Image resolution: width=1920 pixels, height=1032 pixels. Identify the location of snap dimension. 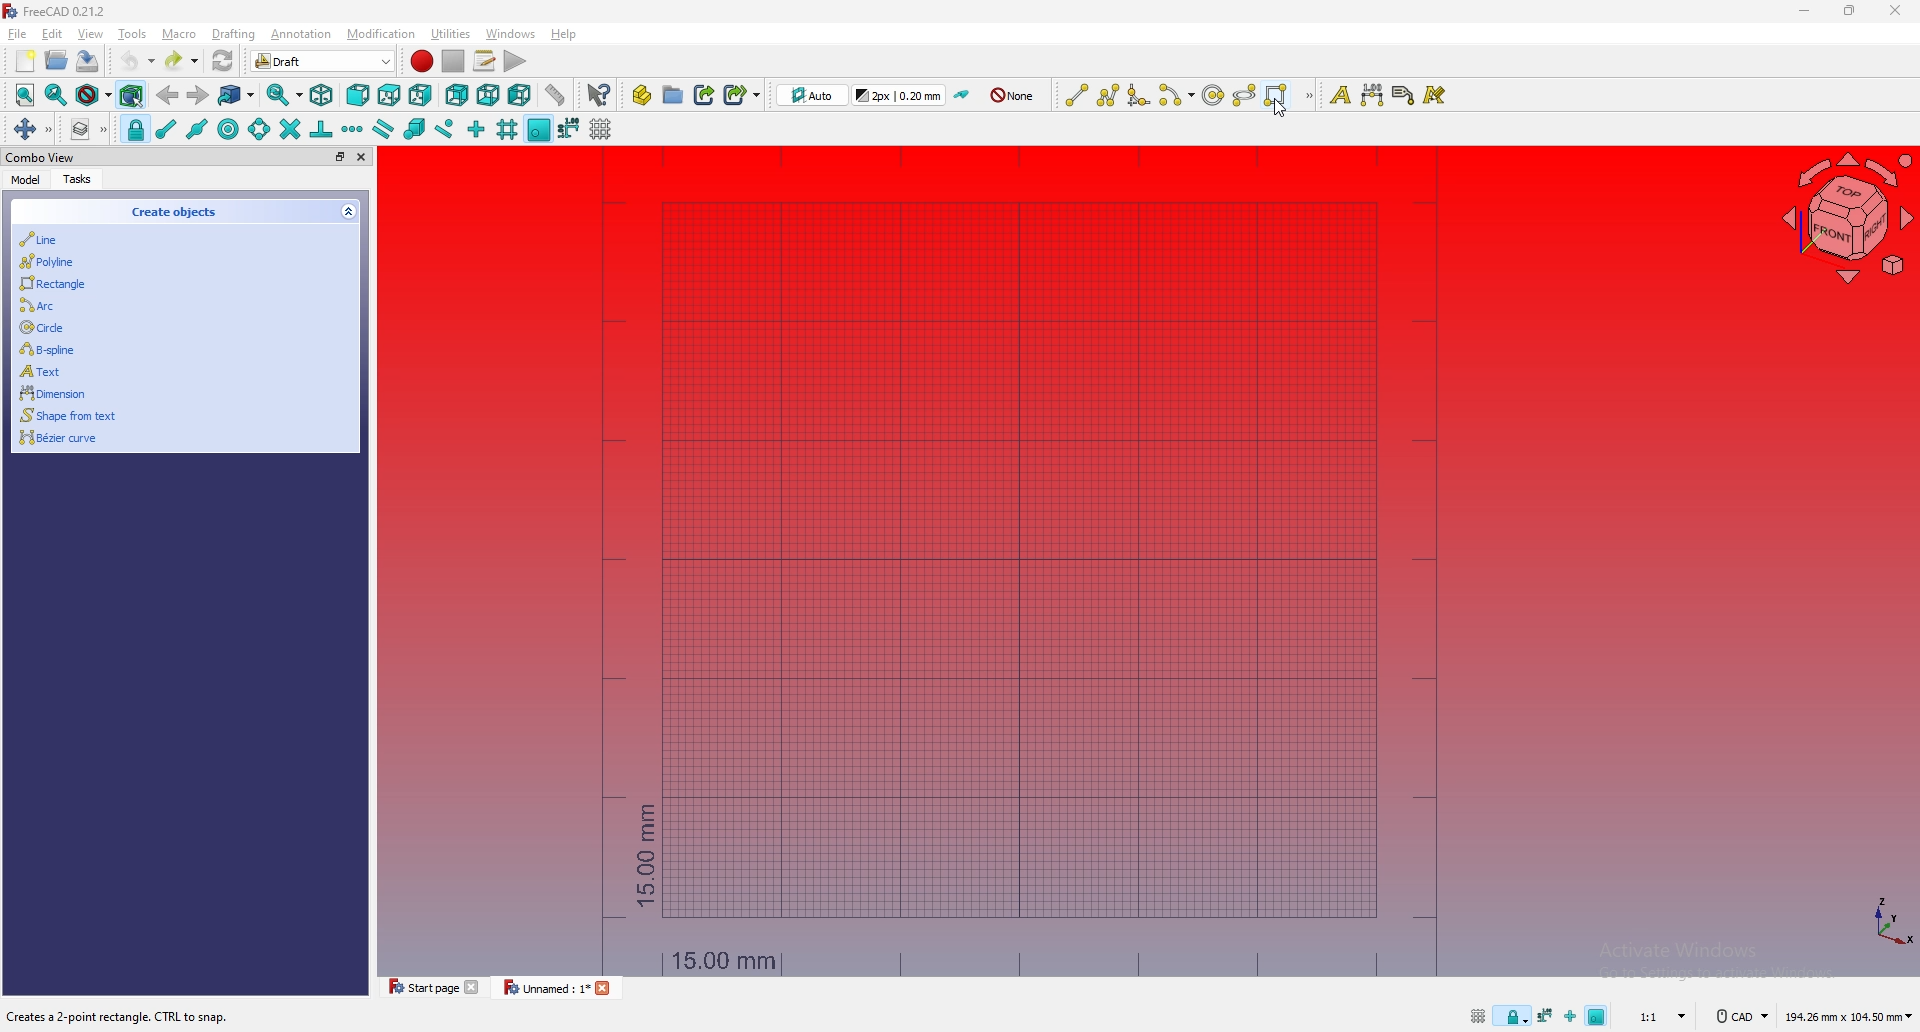
(1546, 1016).